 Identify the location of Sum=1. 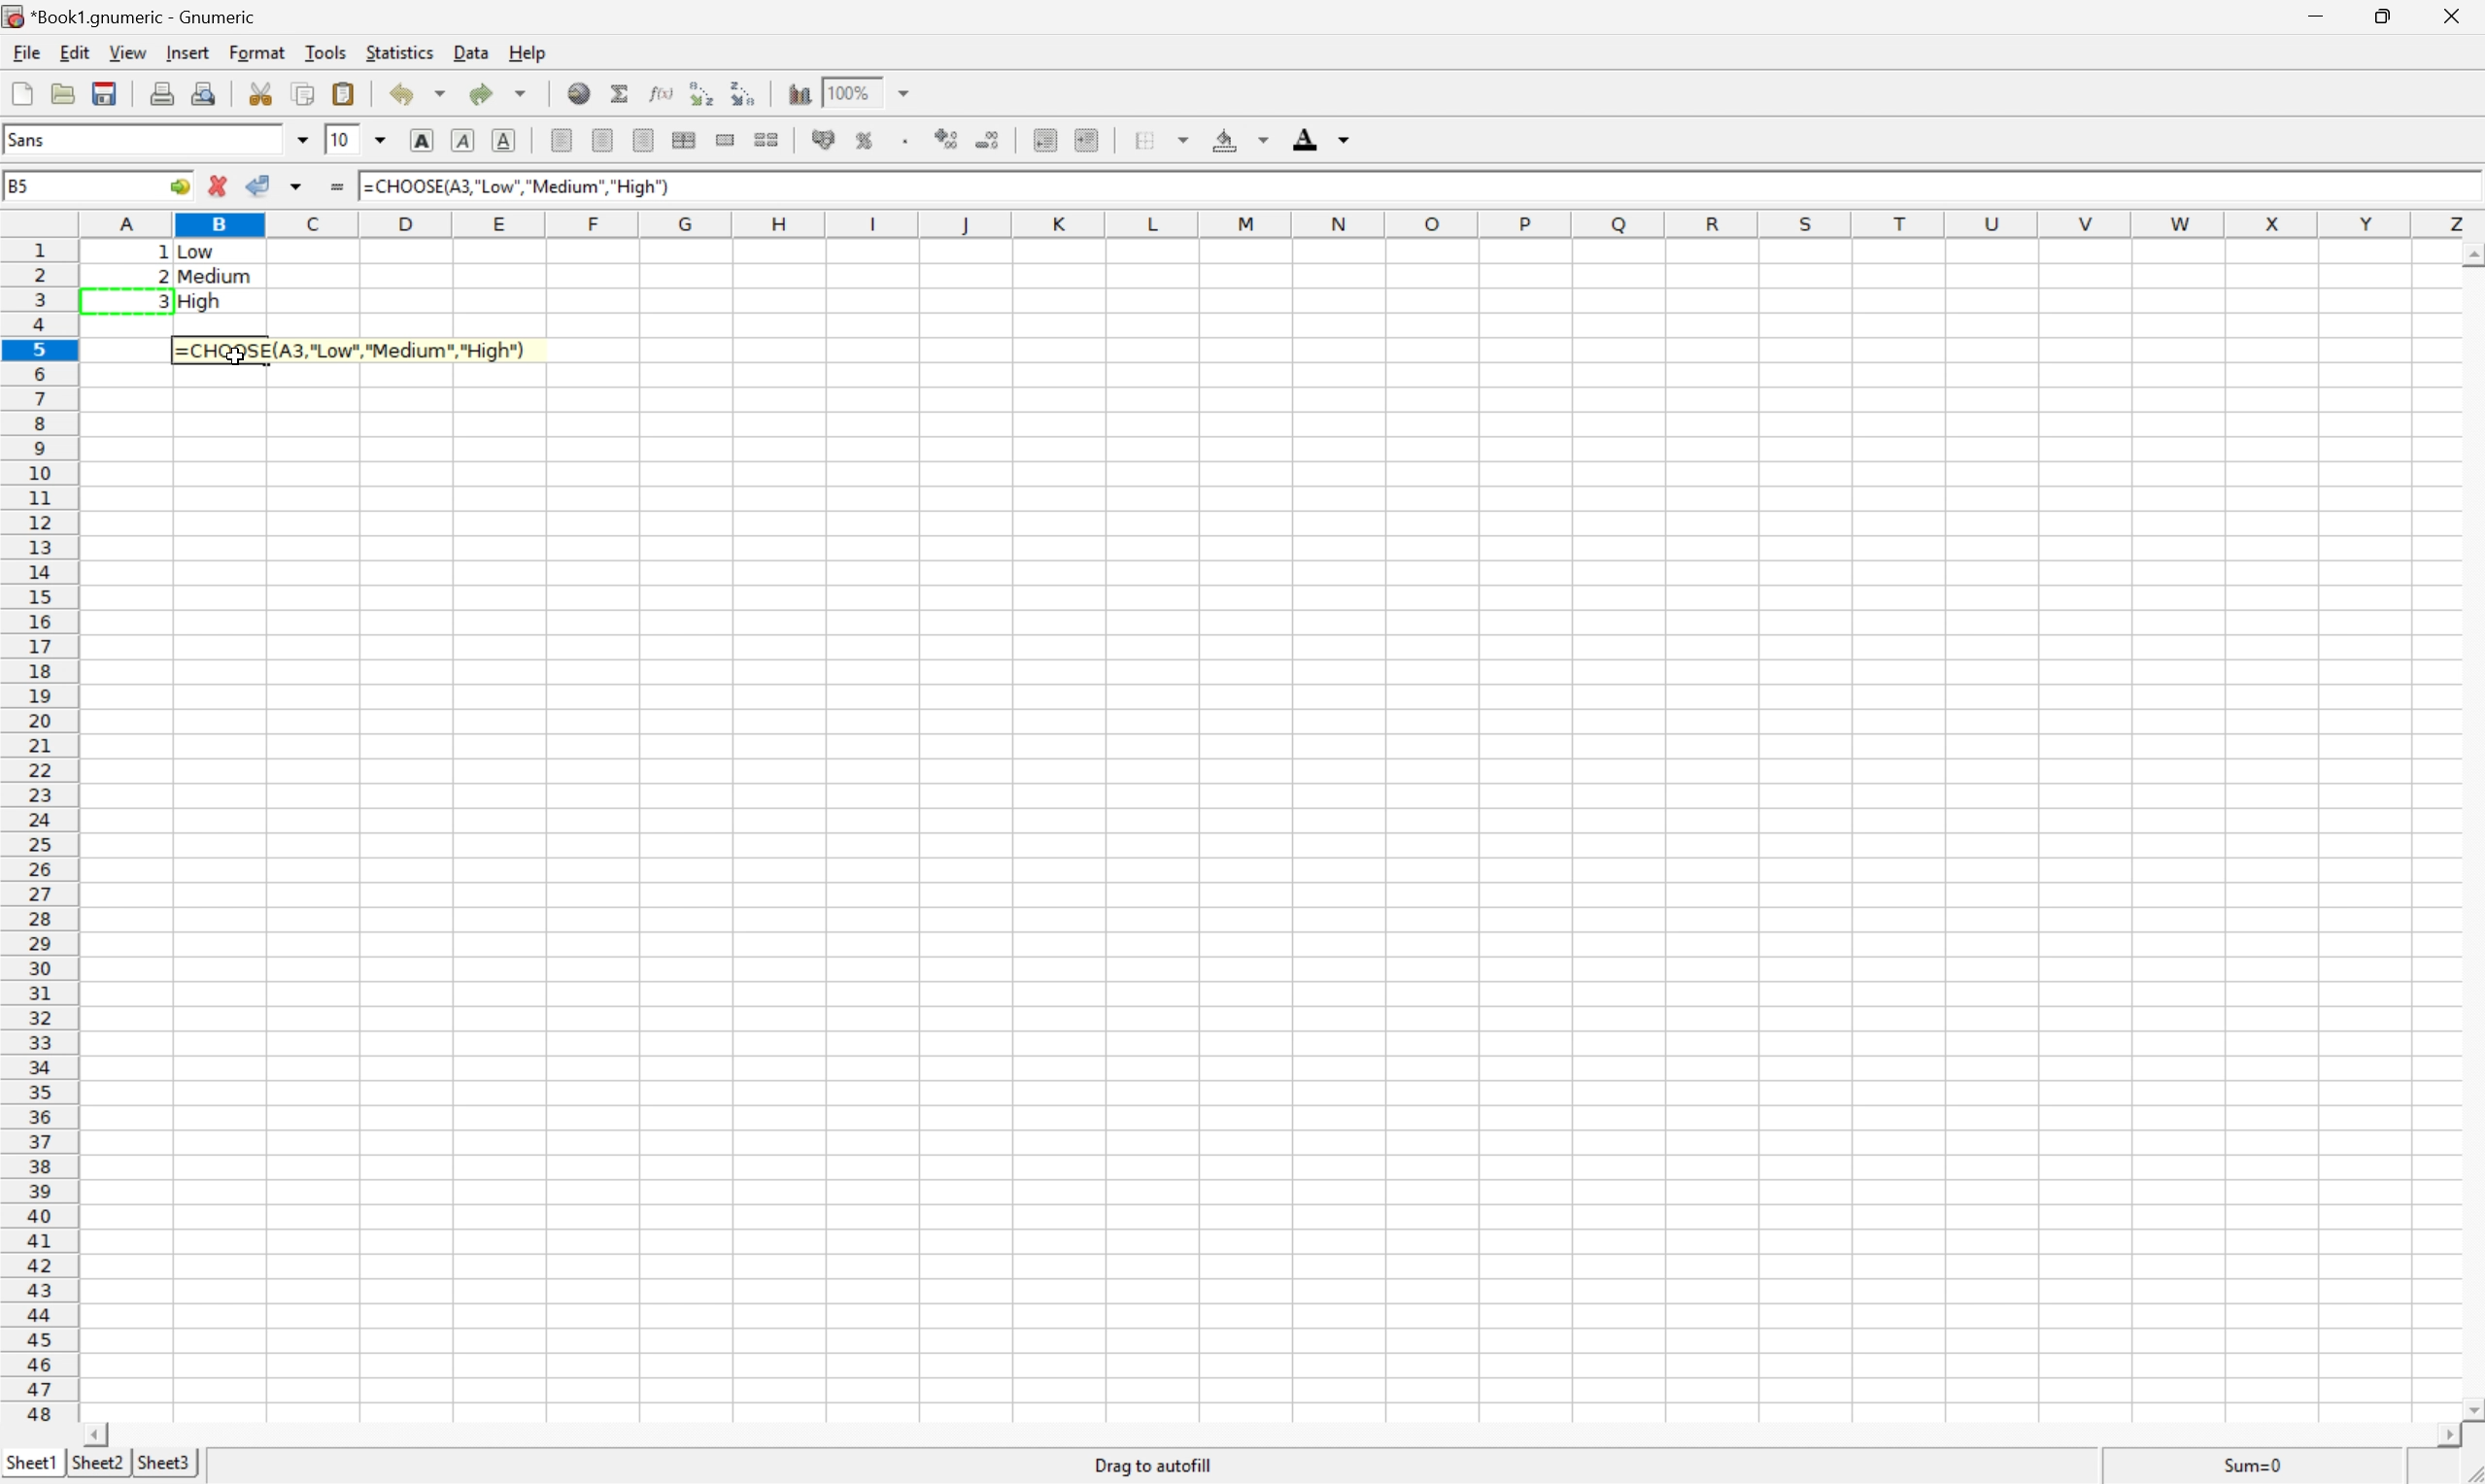
(2252, 1465).